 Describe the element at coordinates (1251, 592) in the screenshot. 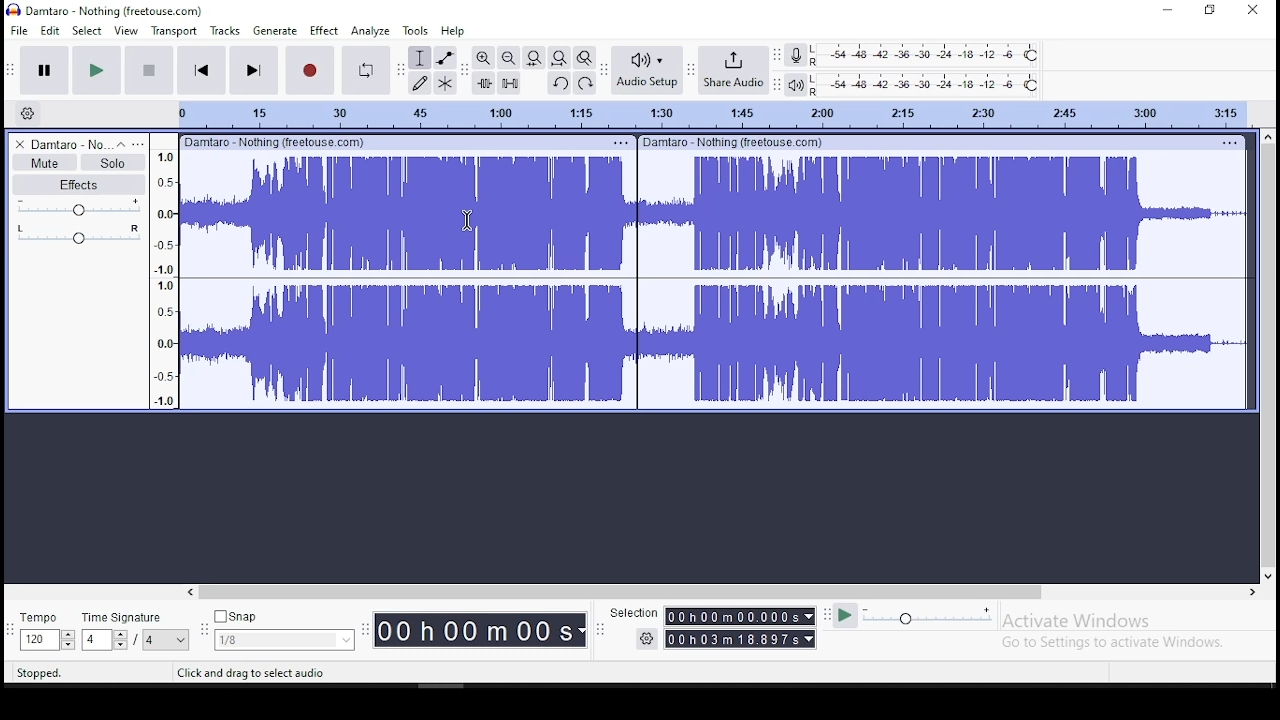

I see `scroll right` at that location.